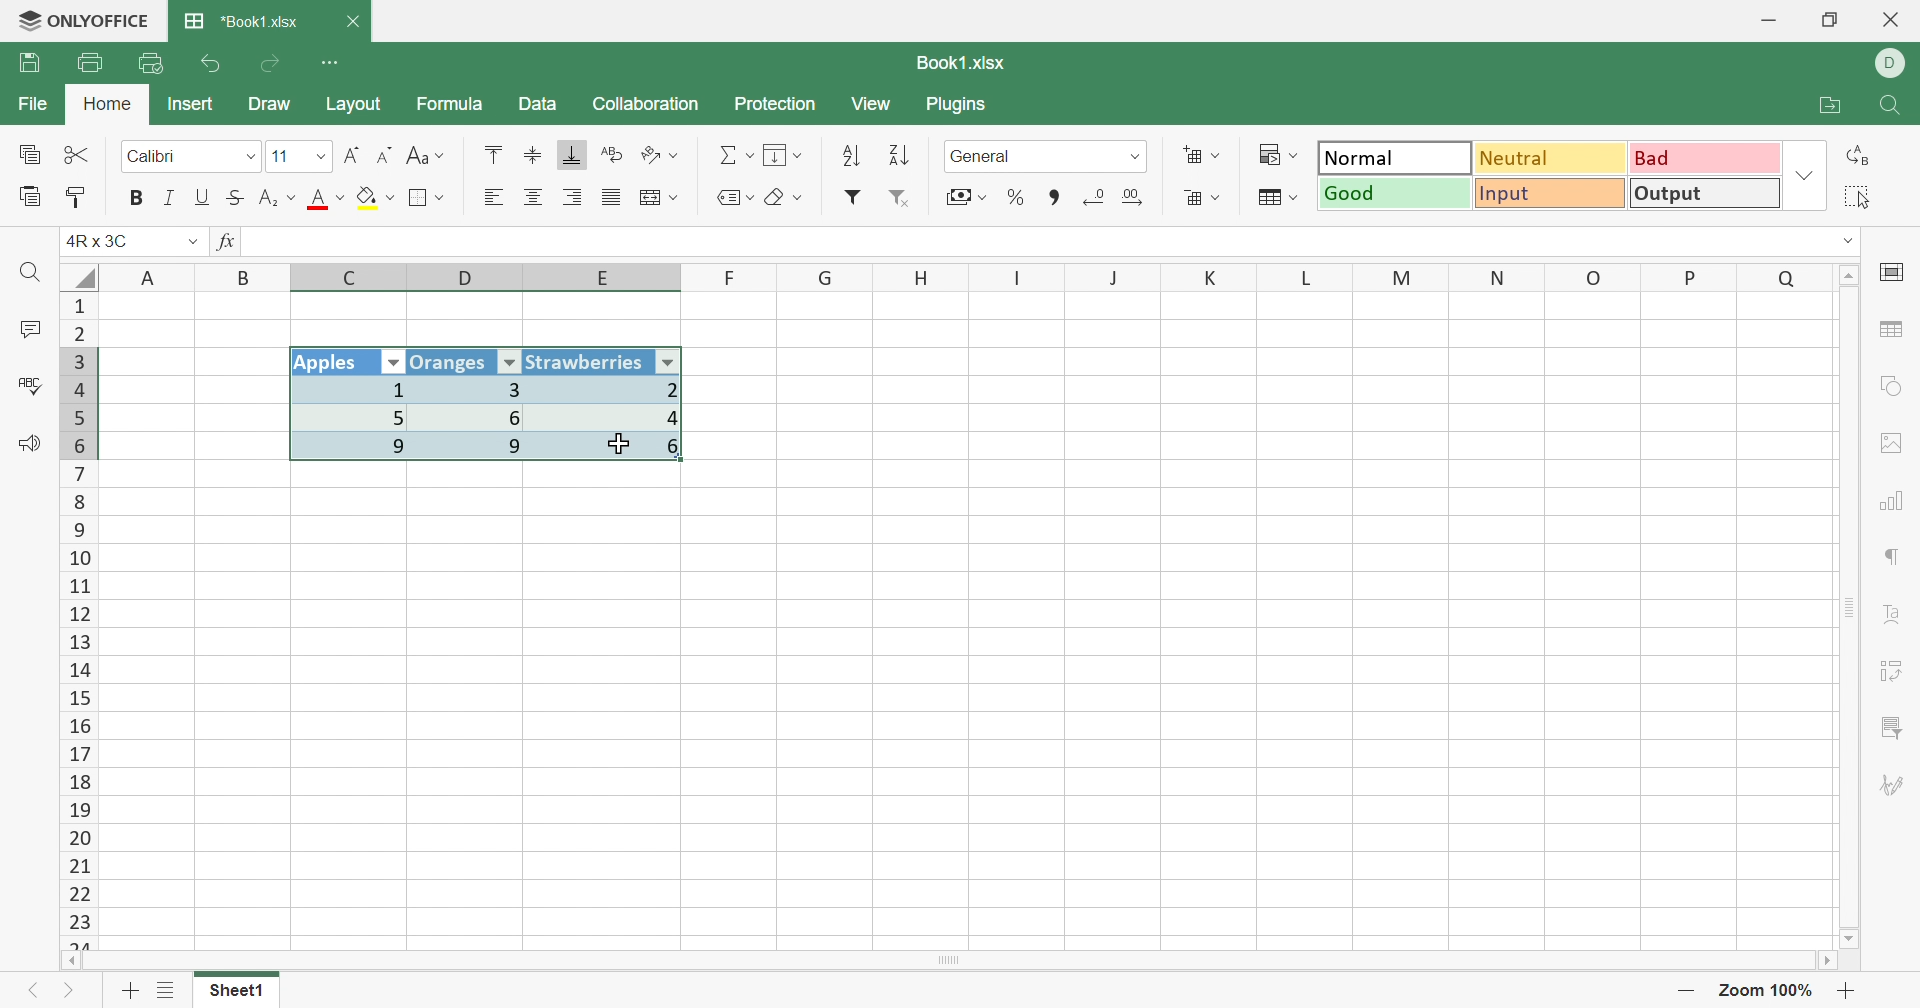 The width and height of the screenshot is (1920, 1008). I want to click on Chart settings, so click(1898, 500).